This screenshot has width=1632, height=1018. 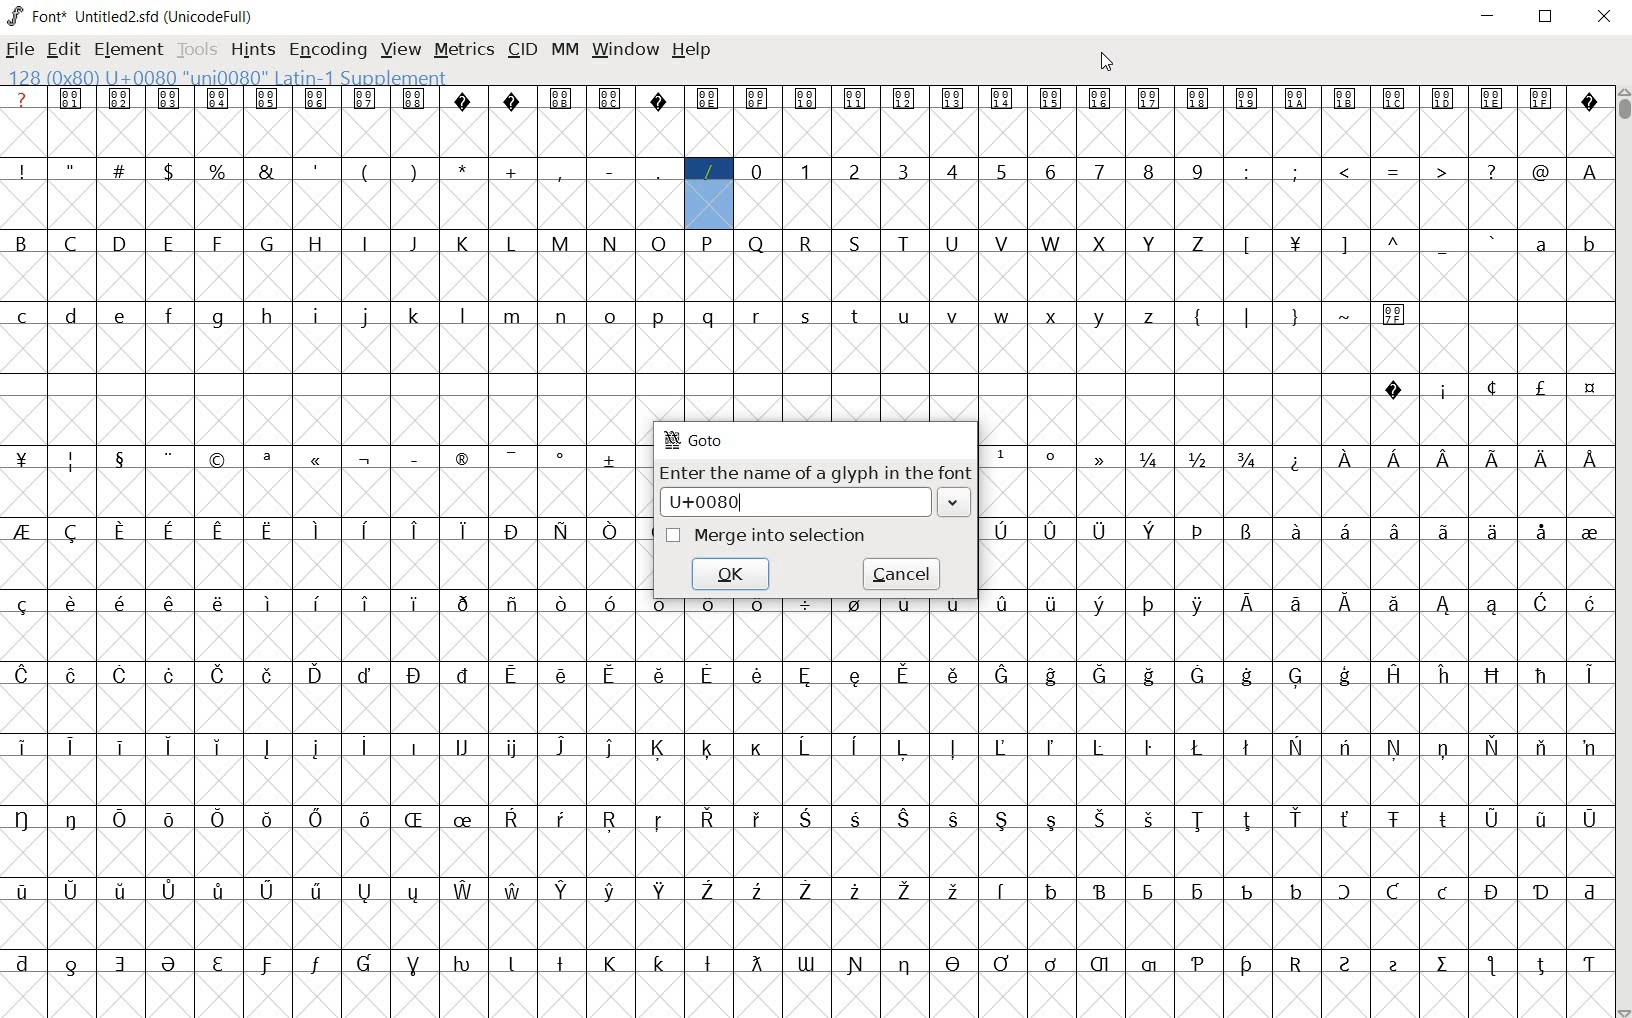 I want to click on glyph, so click(x=217, y=243).